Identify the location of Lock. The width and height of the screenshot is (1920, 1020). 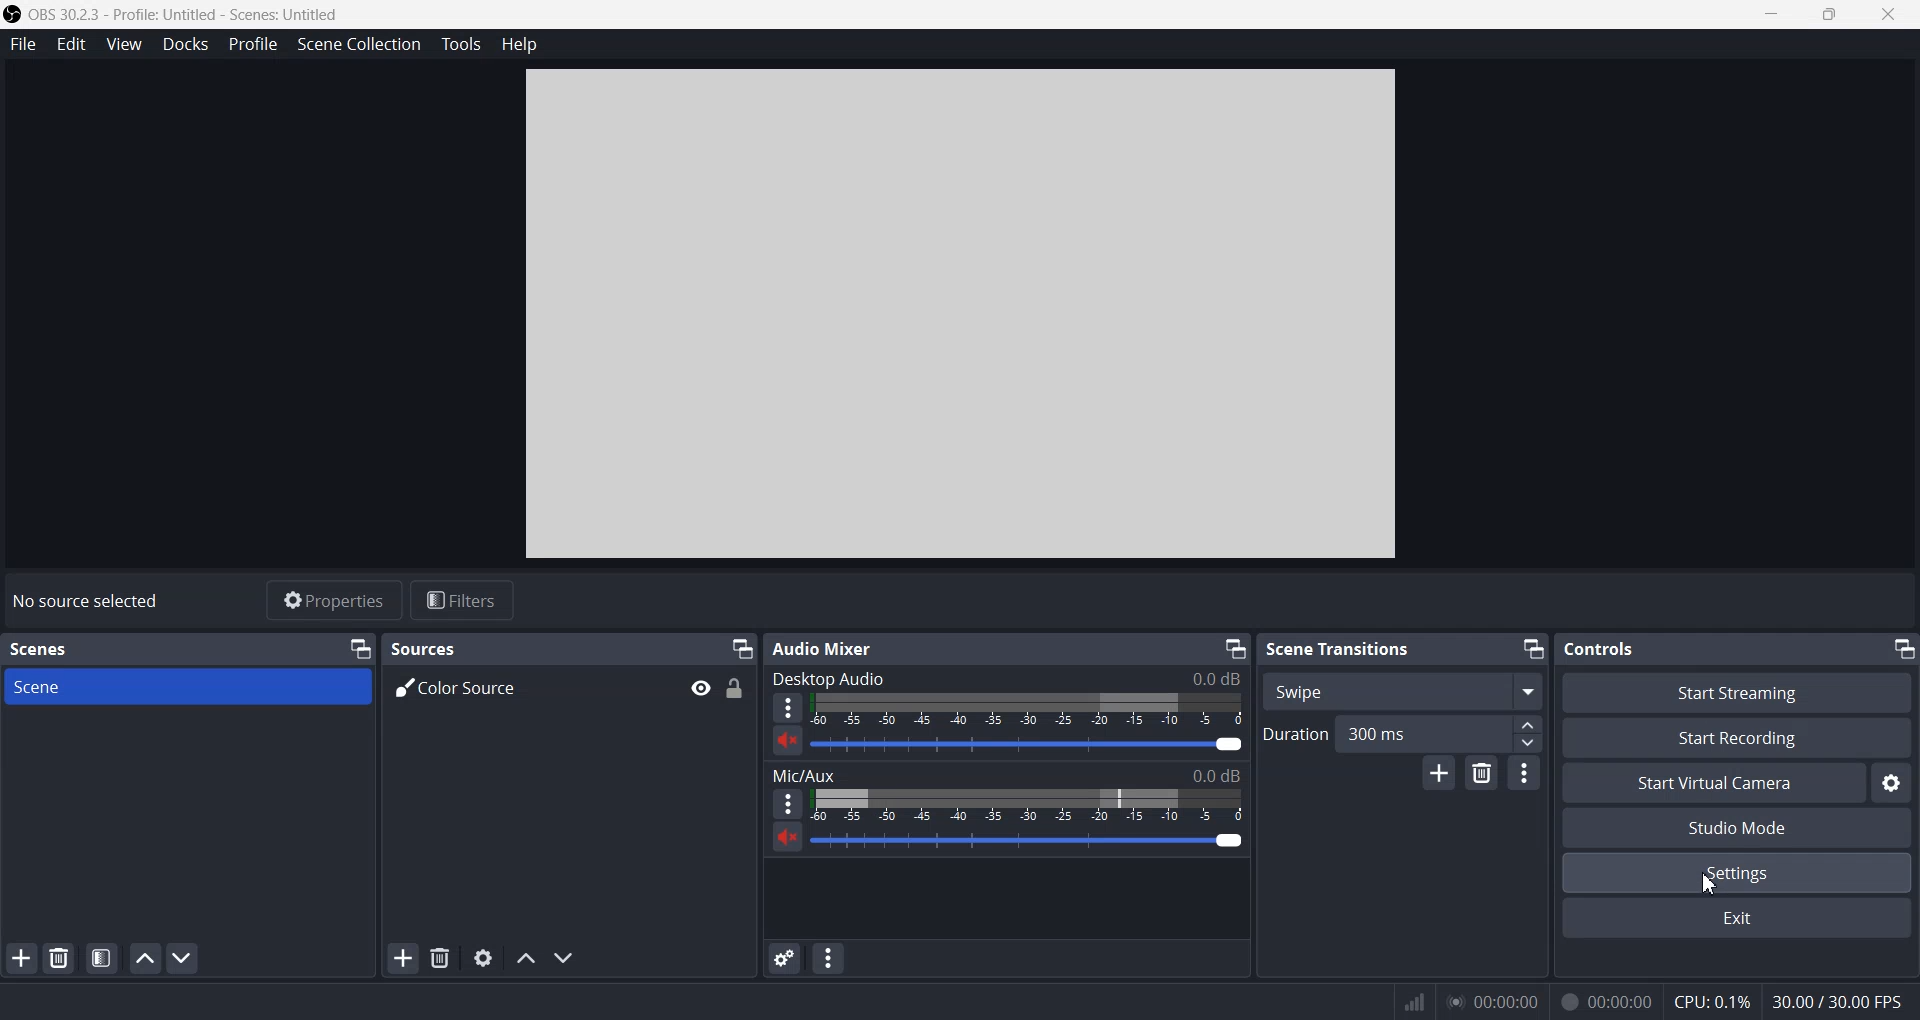
(737, 687).